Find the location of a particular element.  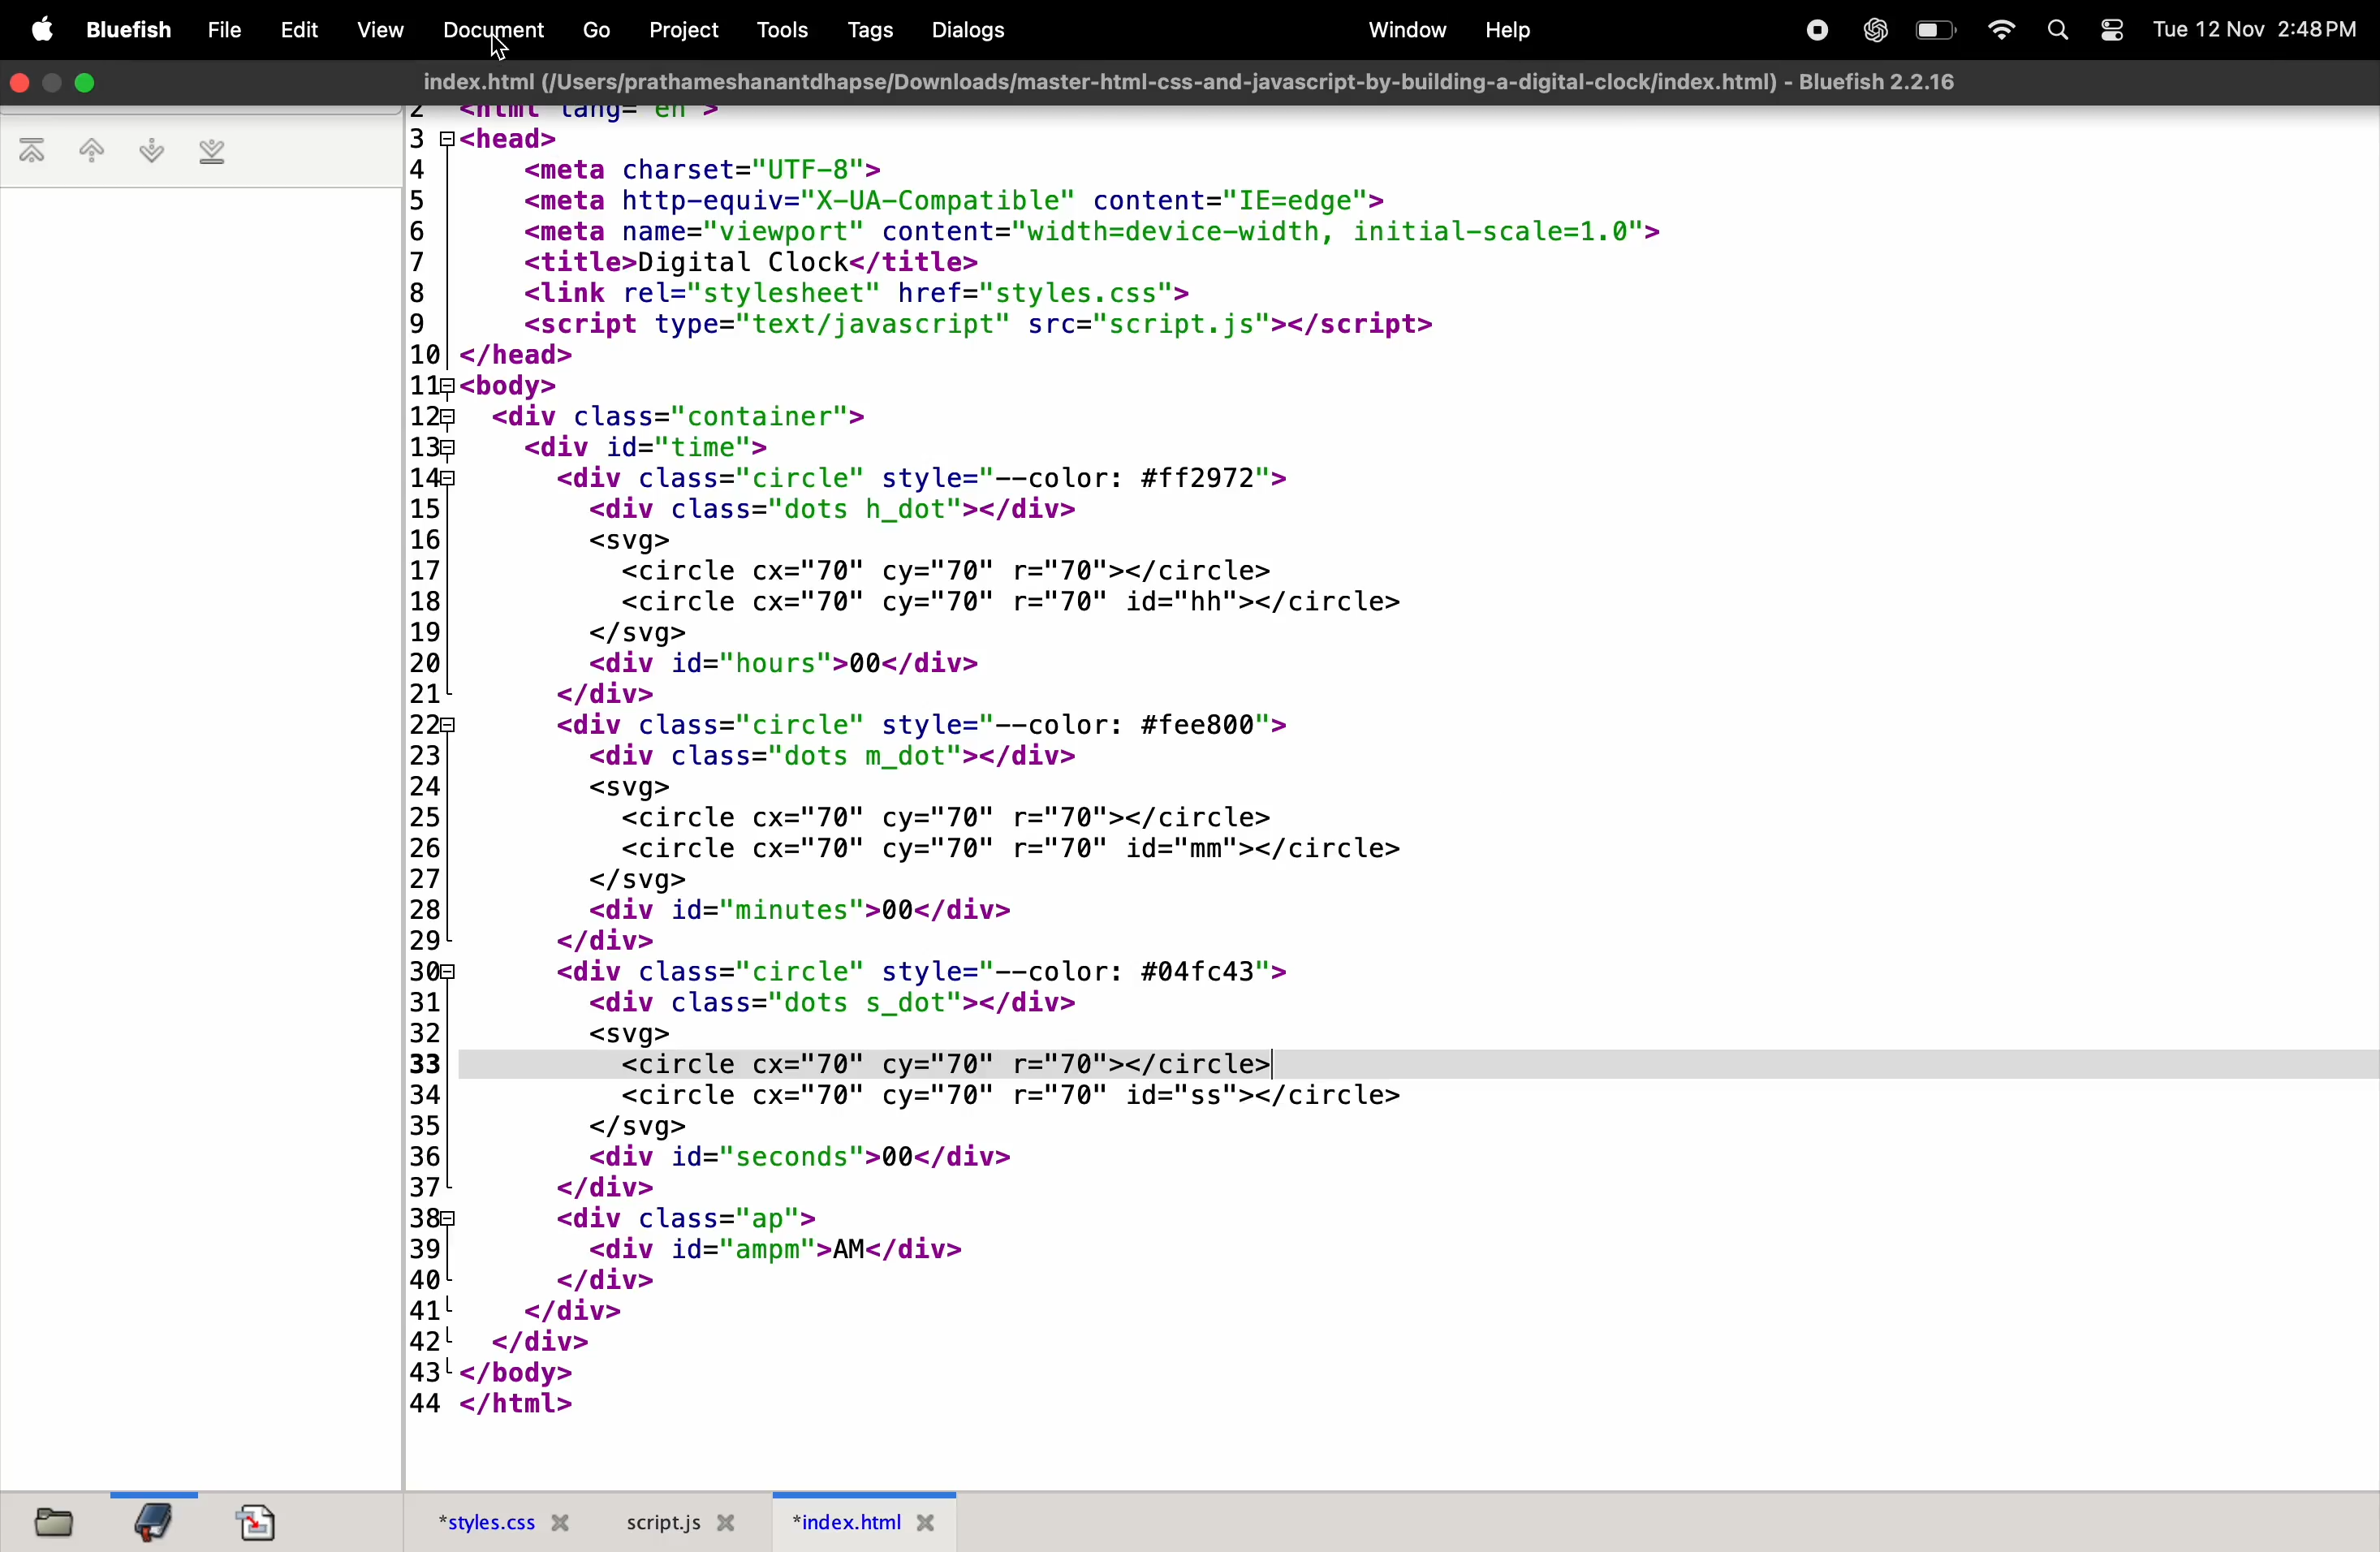

projects is located at coordinates (685, 30).